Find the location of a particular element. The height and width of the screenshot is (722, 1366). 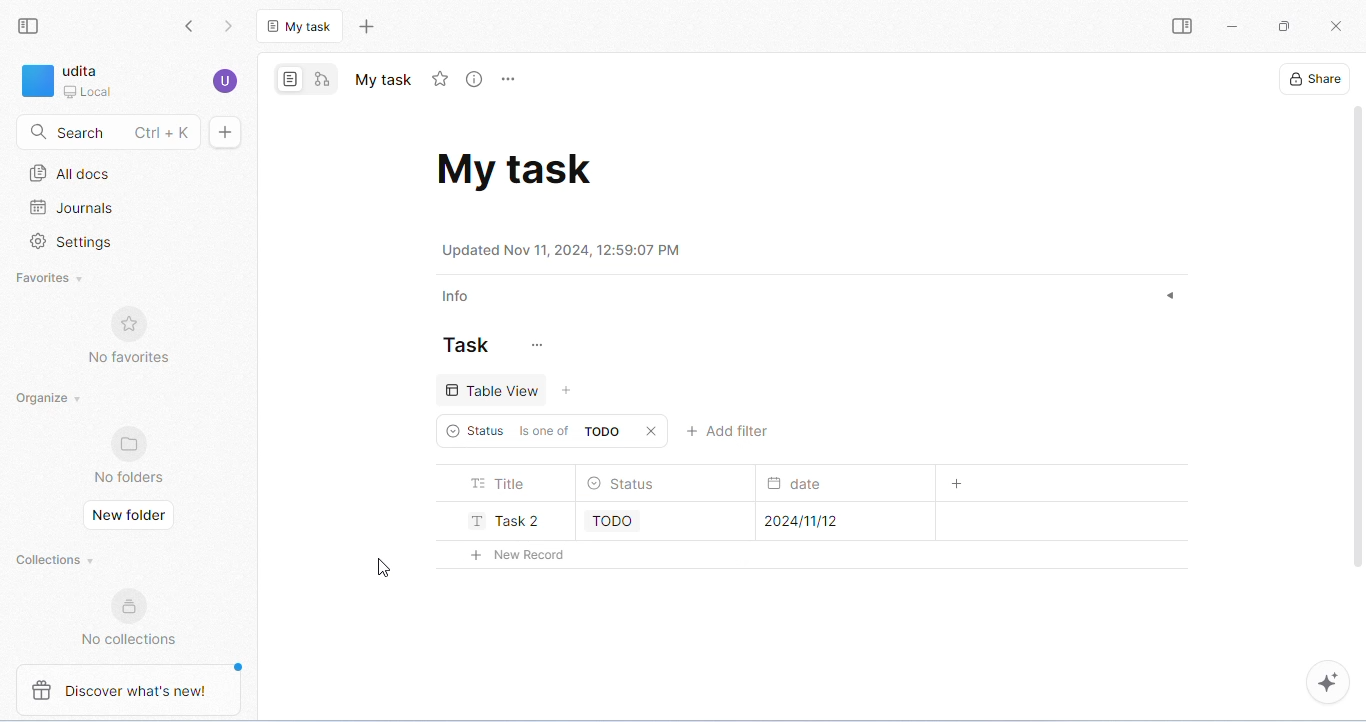

new tab is located at coordinates (366, 26).